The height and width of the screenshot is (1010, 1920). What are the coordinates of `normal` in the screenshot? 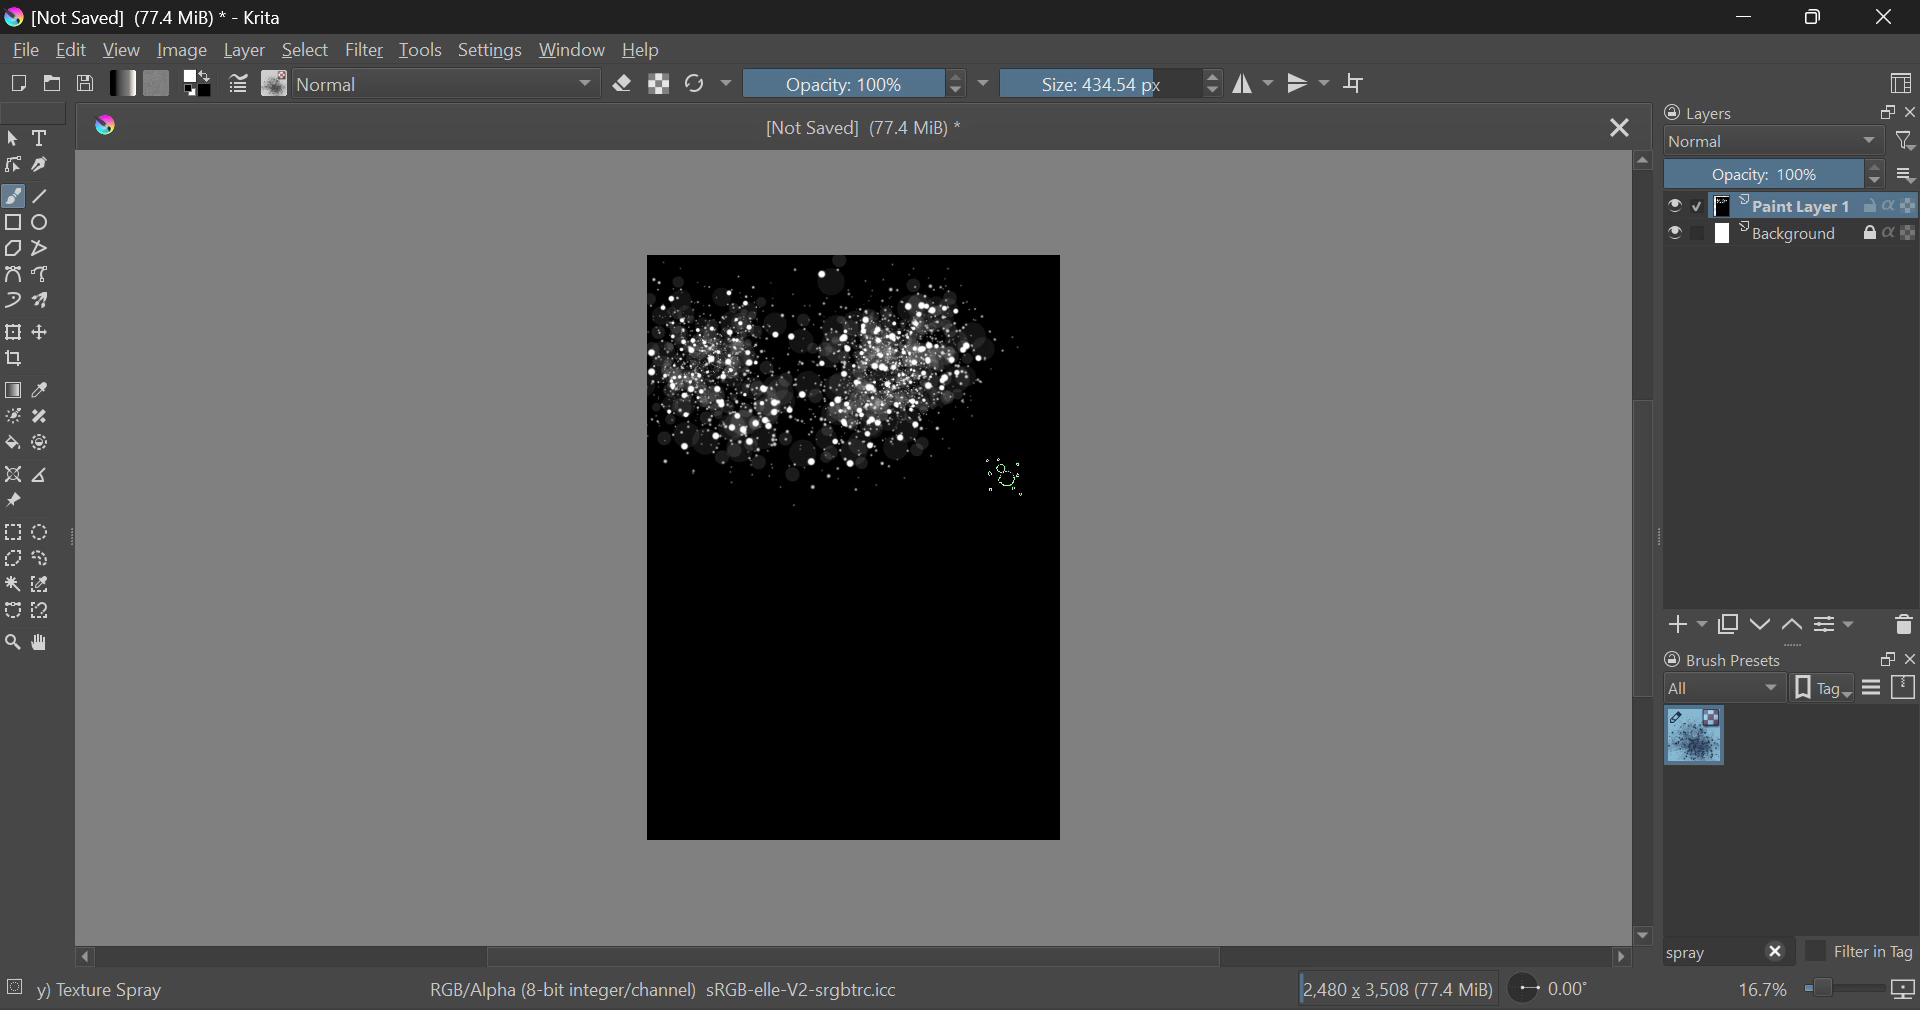 It's located at (1774, 141).